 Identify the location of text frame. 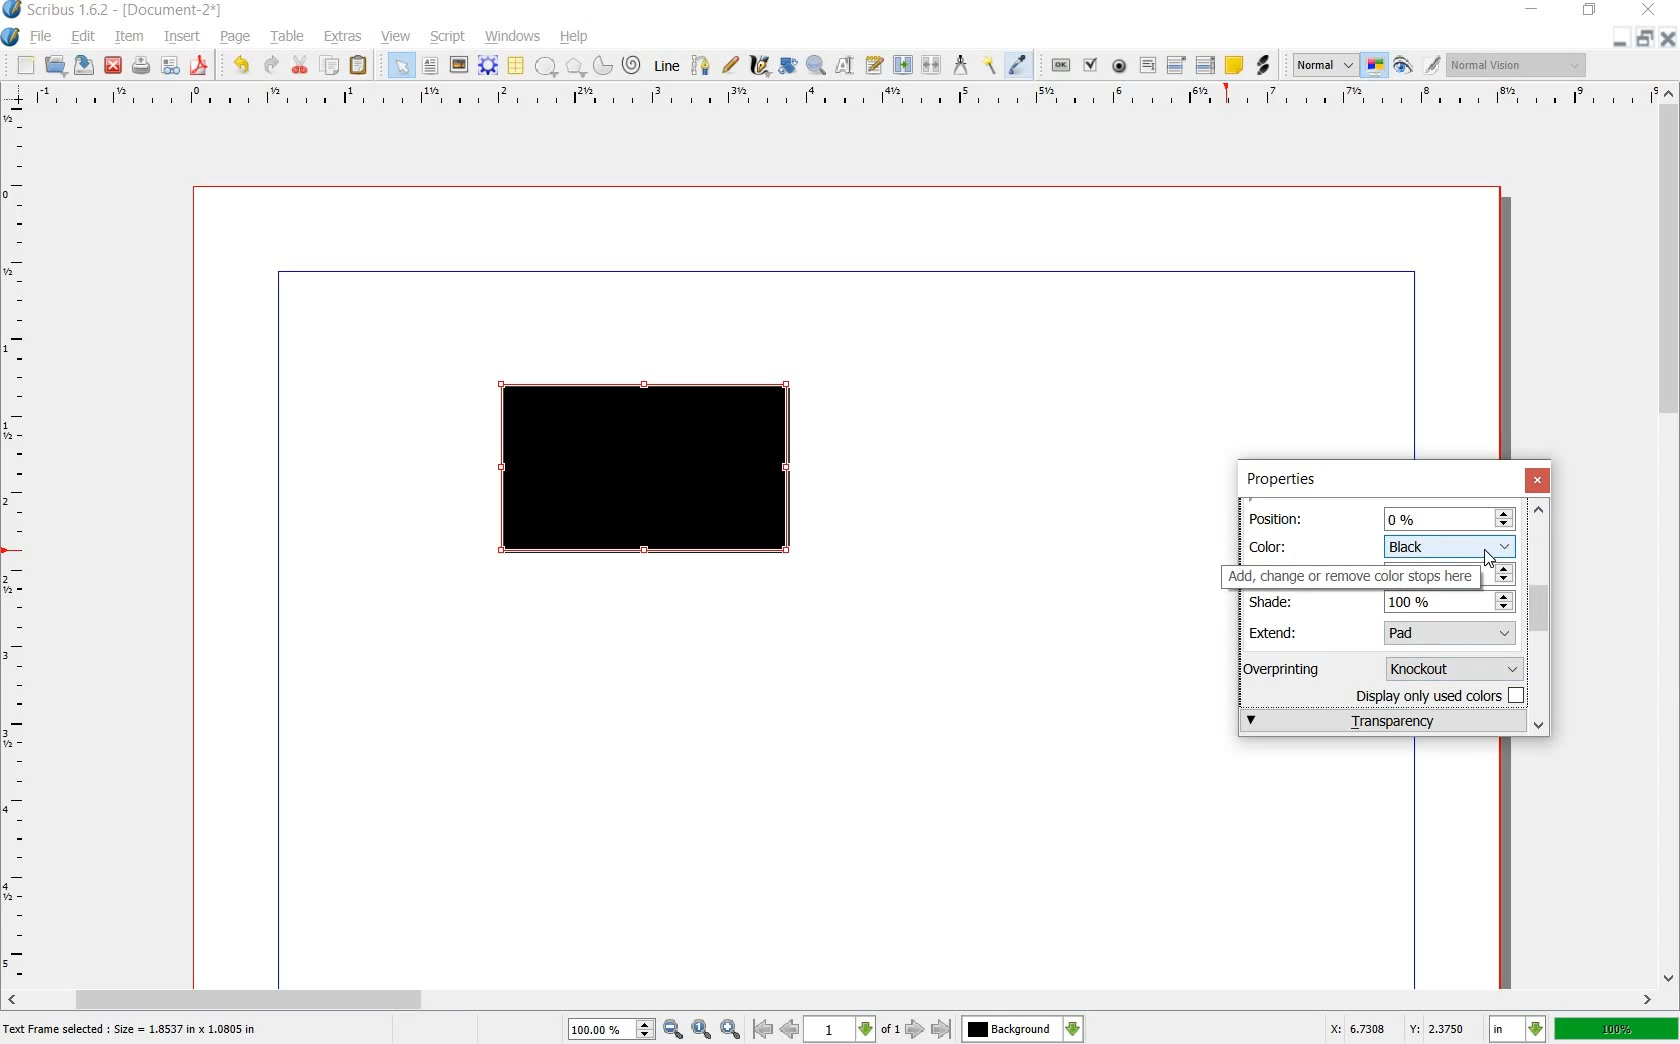
(429, 66).